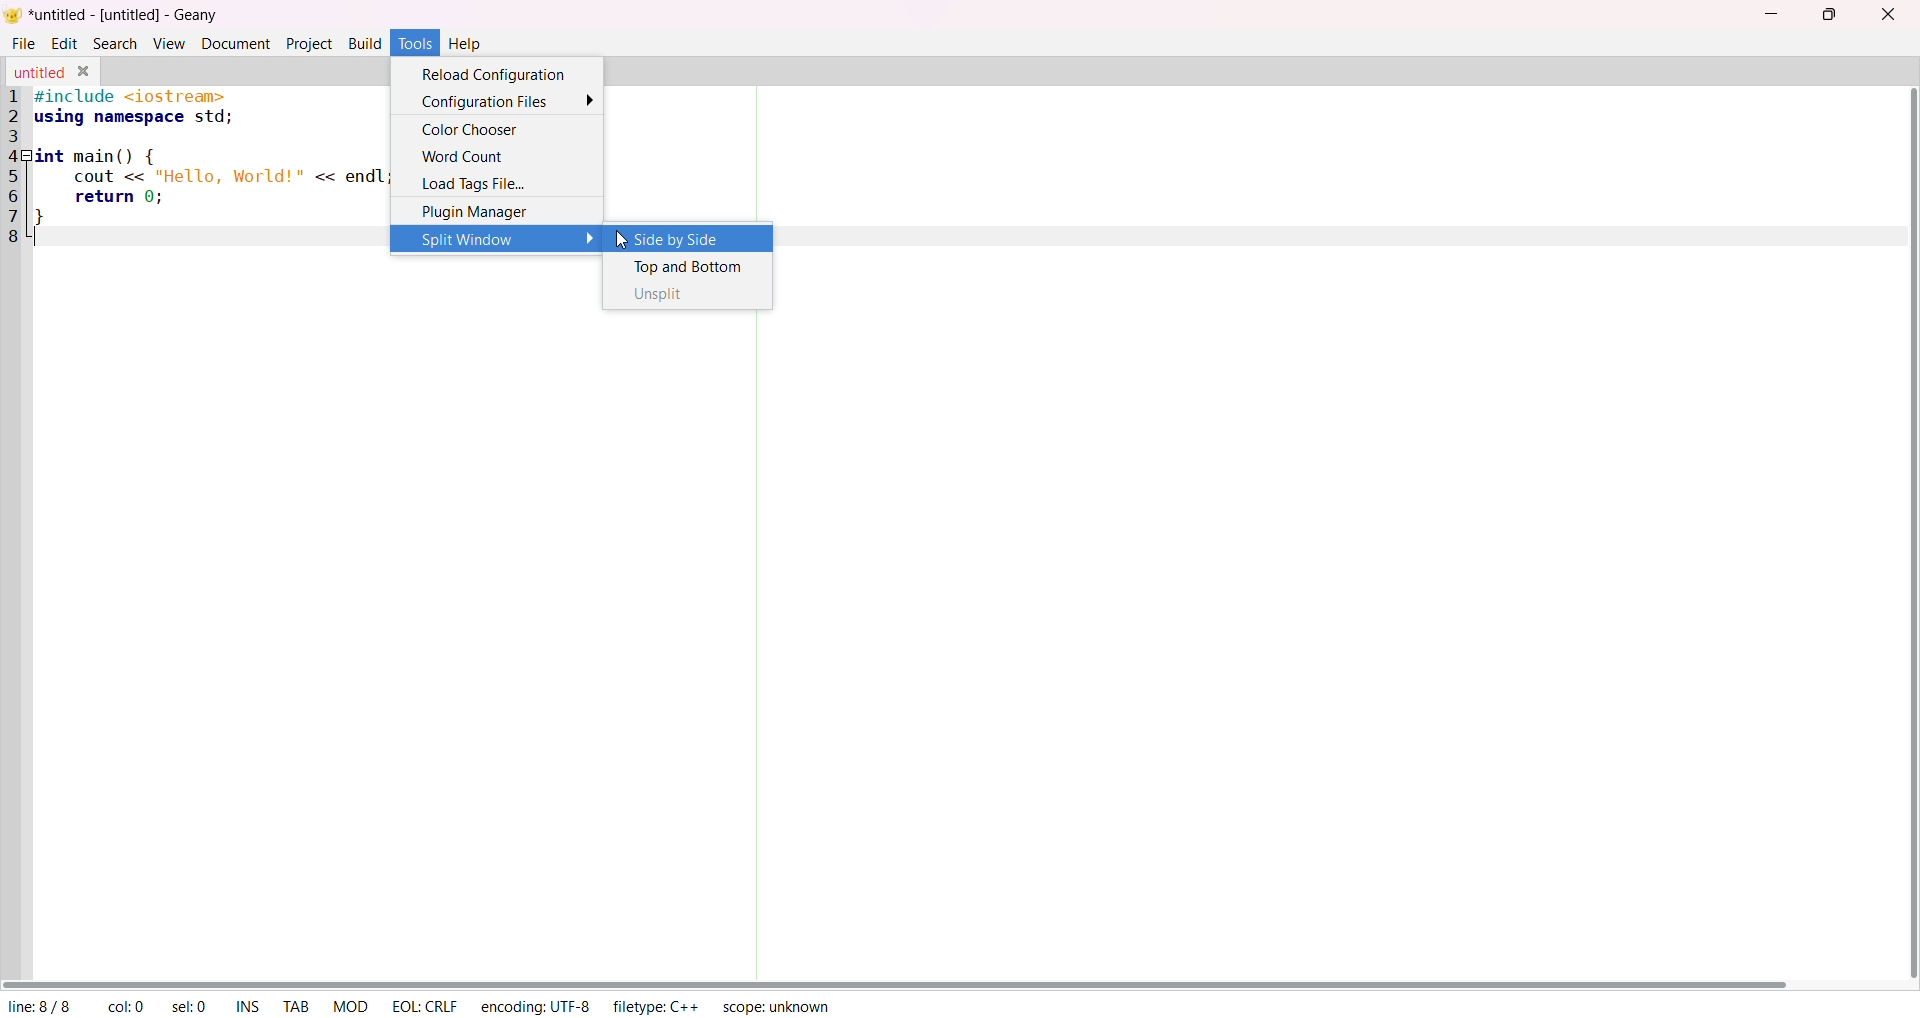  Describe the element at coordinates (904, 981) in the screenshot. I see `horizontal scroll bar` at that location.